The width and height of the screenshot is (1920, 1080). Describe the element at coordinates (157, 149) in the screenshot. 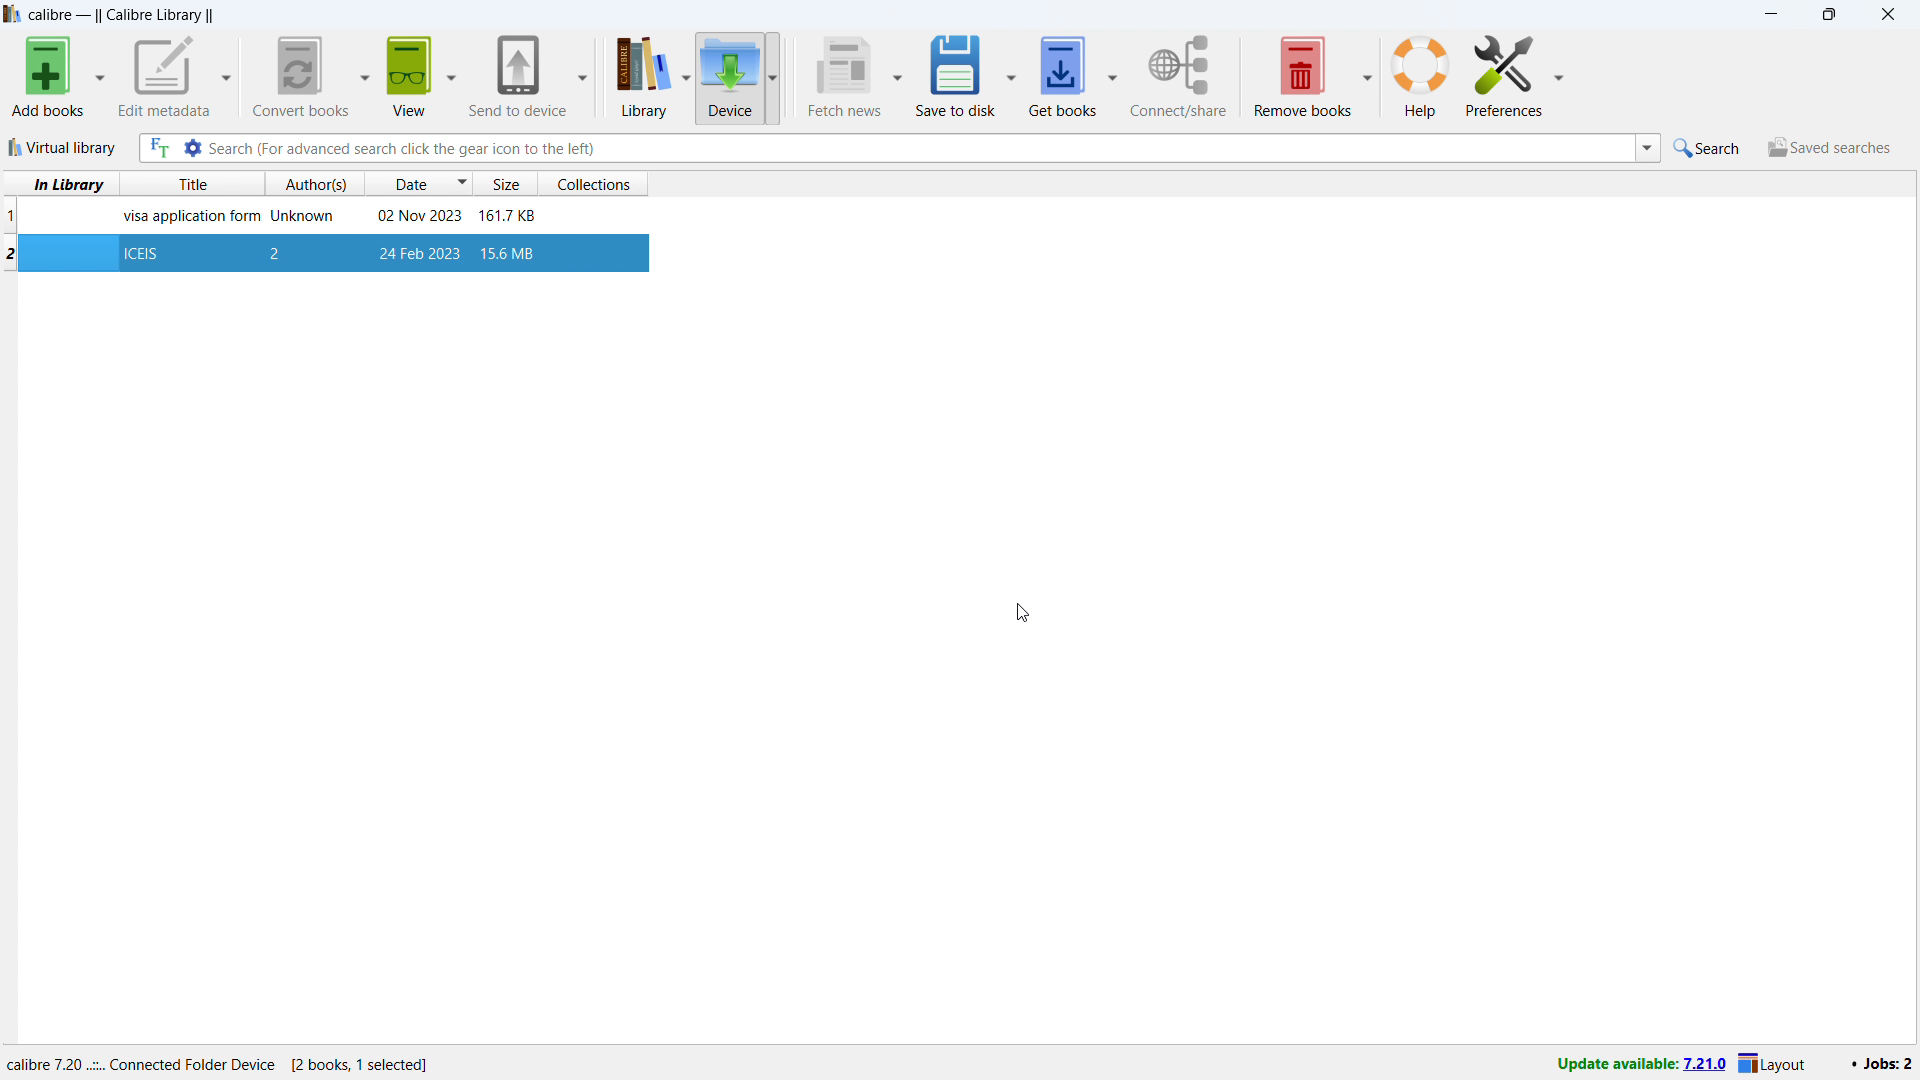

I see `full text search` at that location.